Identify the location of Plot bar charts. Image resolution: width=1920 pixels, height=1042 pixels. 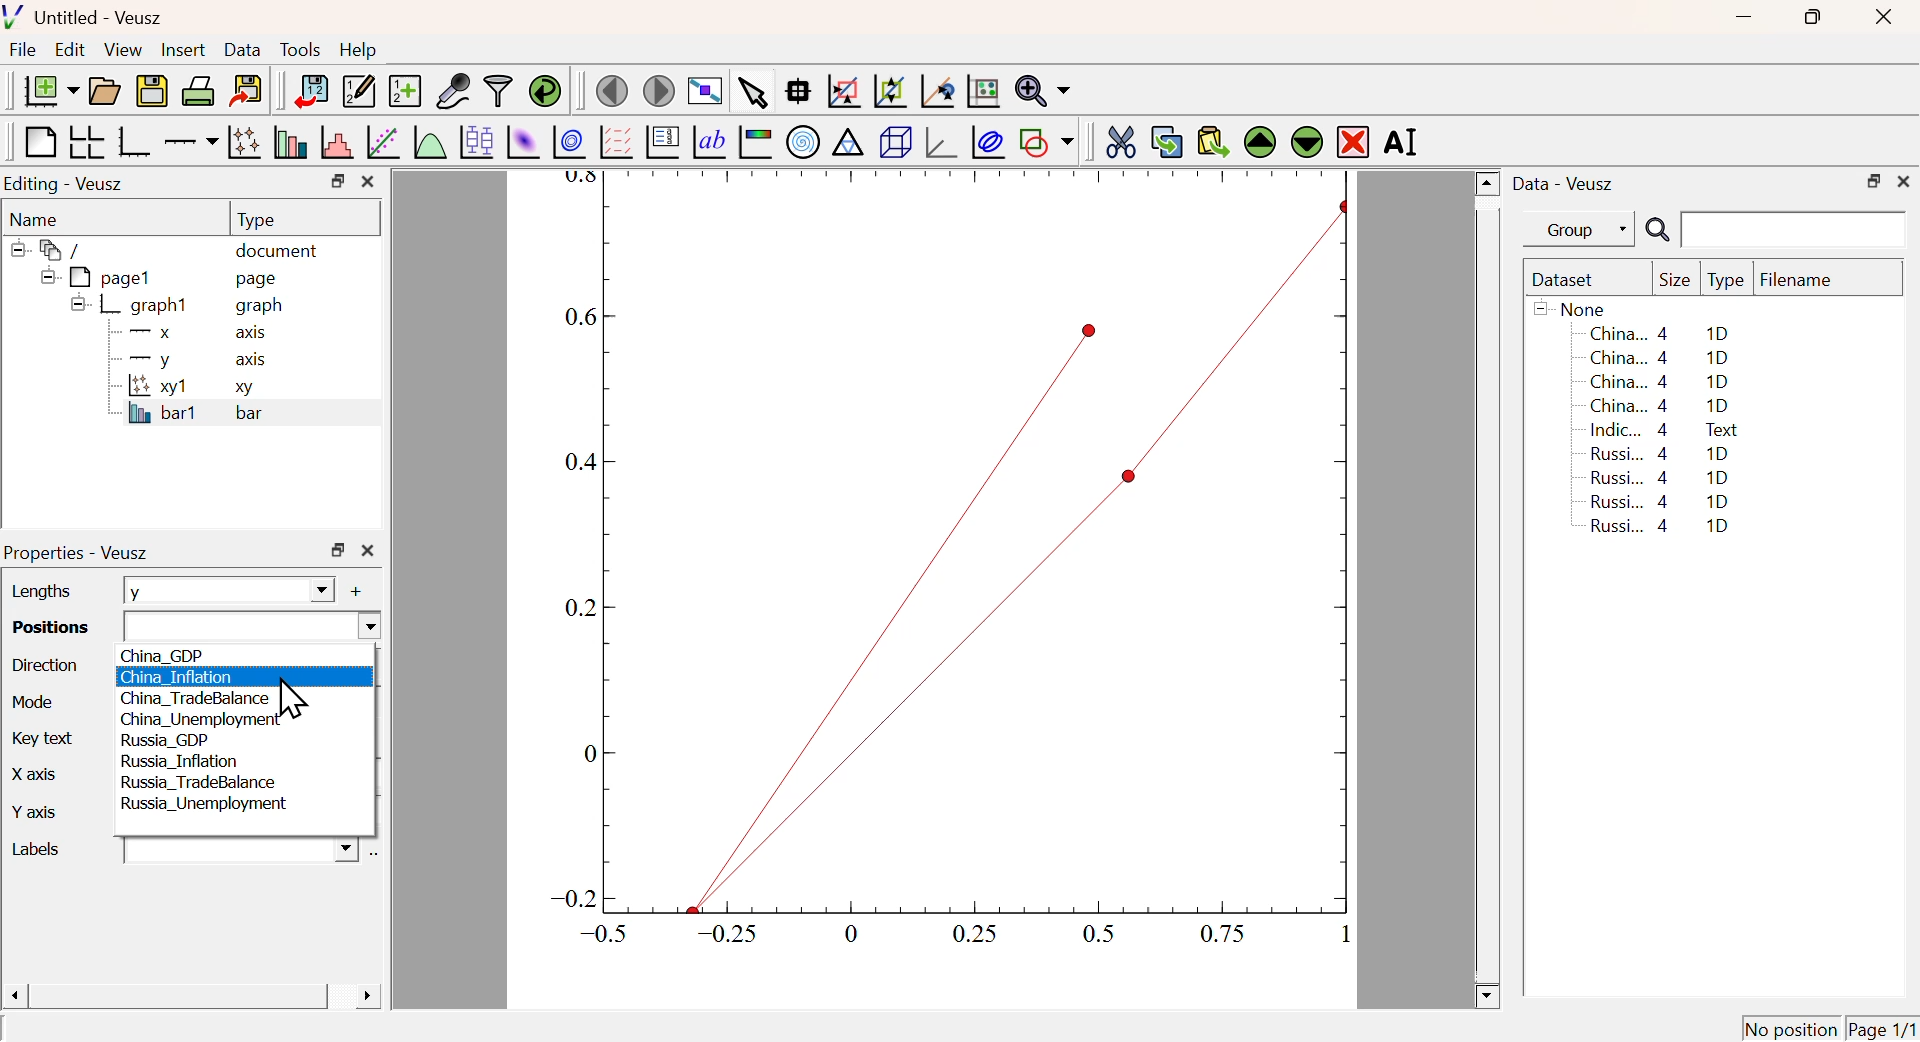
(290, 142).